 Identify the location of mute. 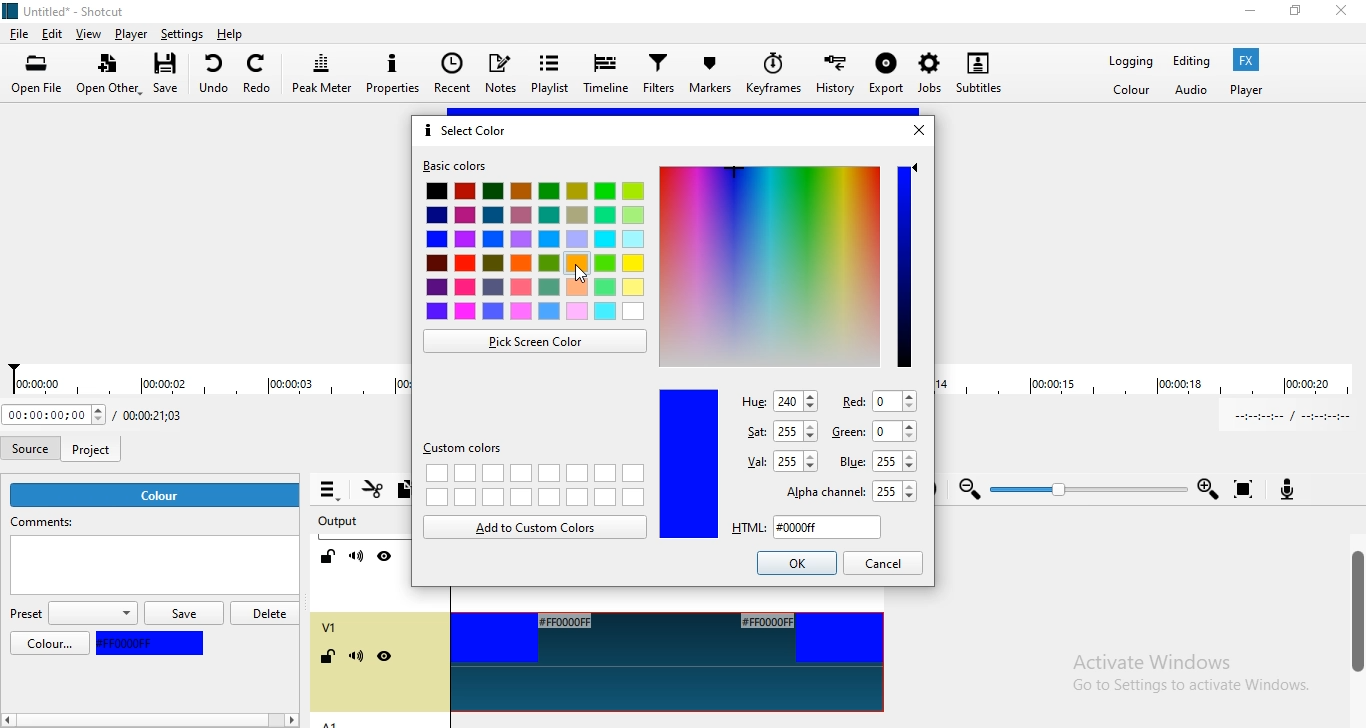
(356, 658).